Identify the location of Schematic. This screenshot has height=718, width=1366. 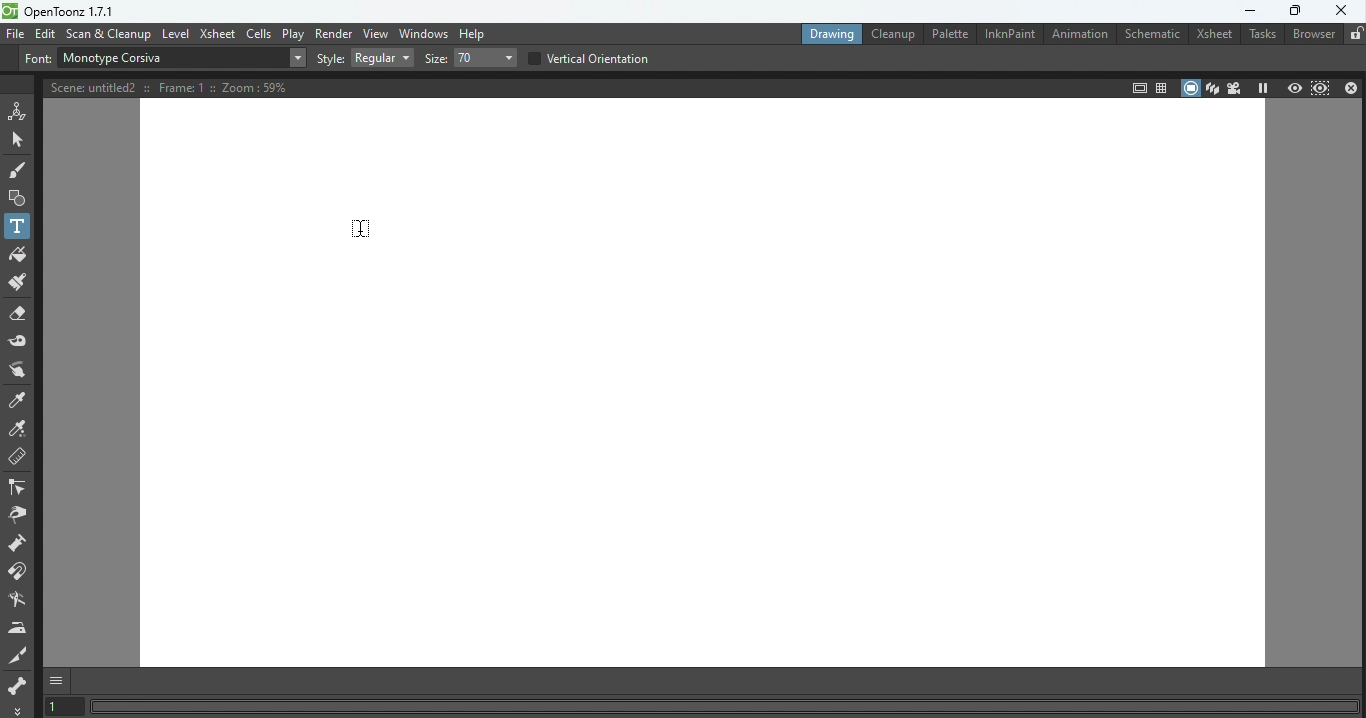
(1153, 34).